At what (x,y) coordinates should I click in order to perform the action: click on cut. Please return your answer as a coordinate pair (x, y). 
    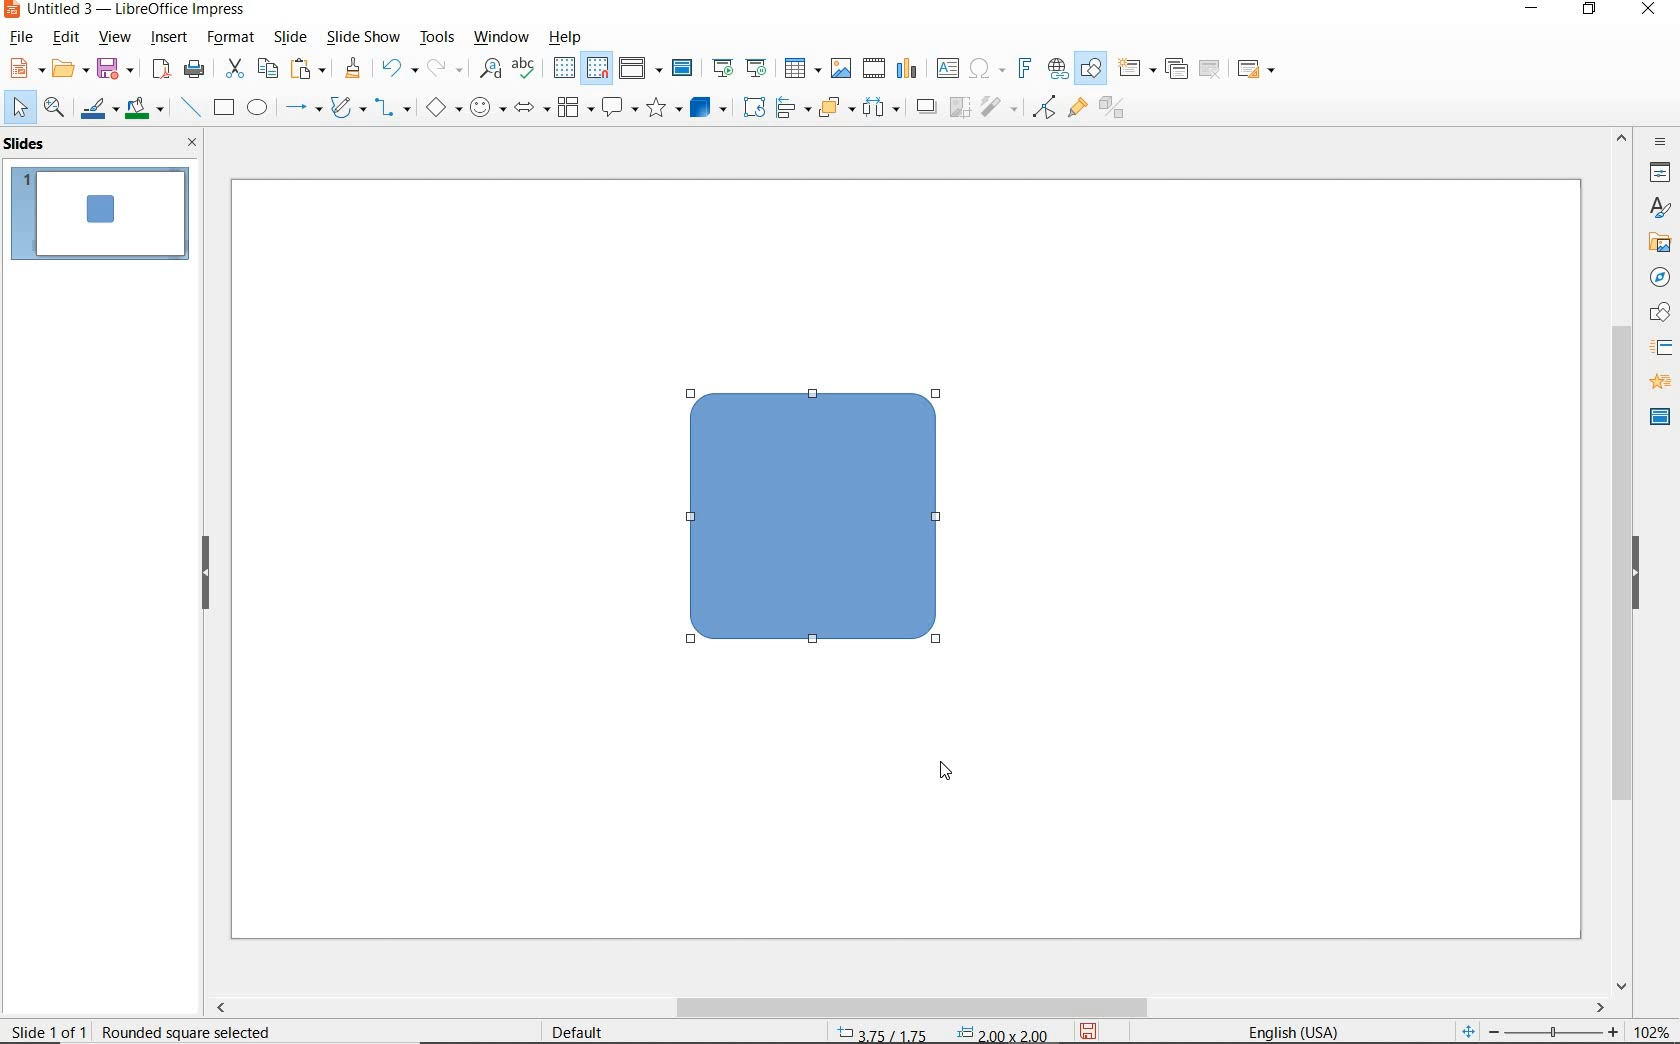
    Looking at the image, I should click on (232, 68).